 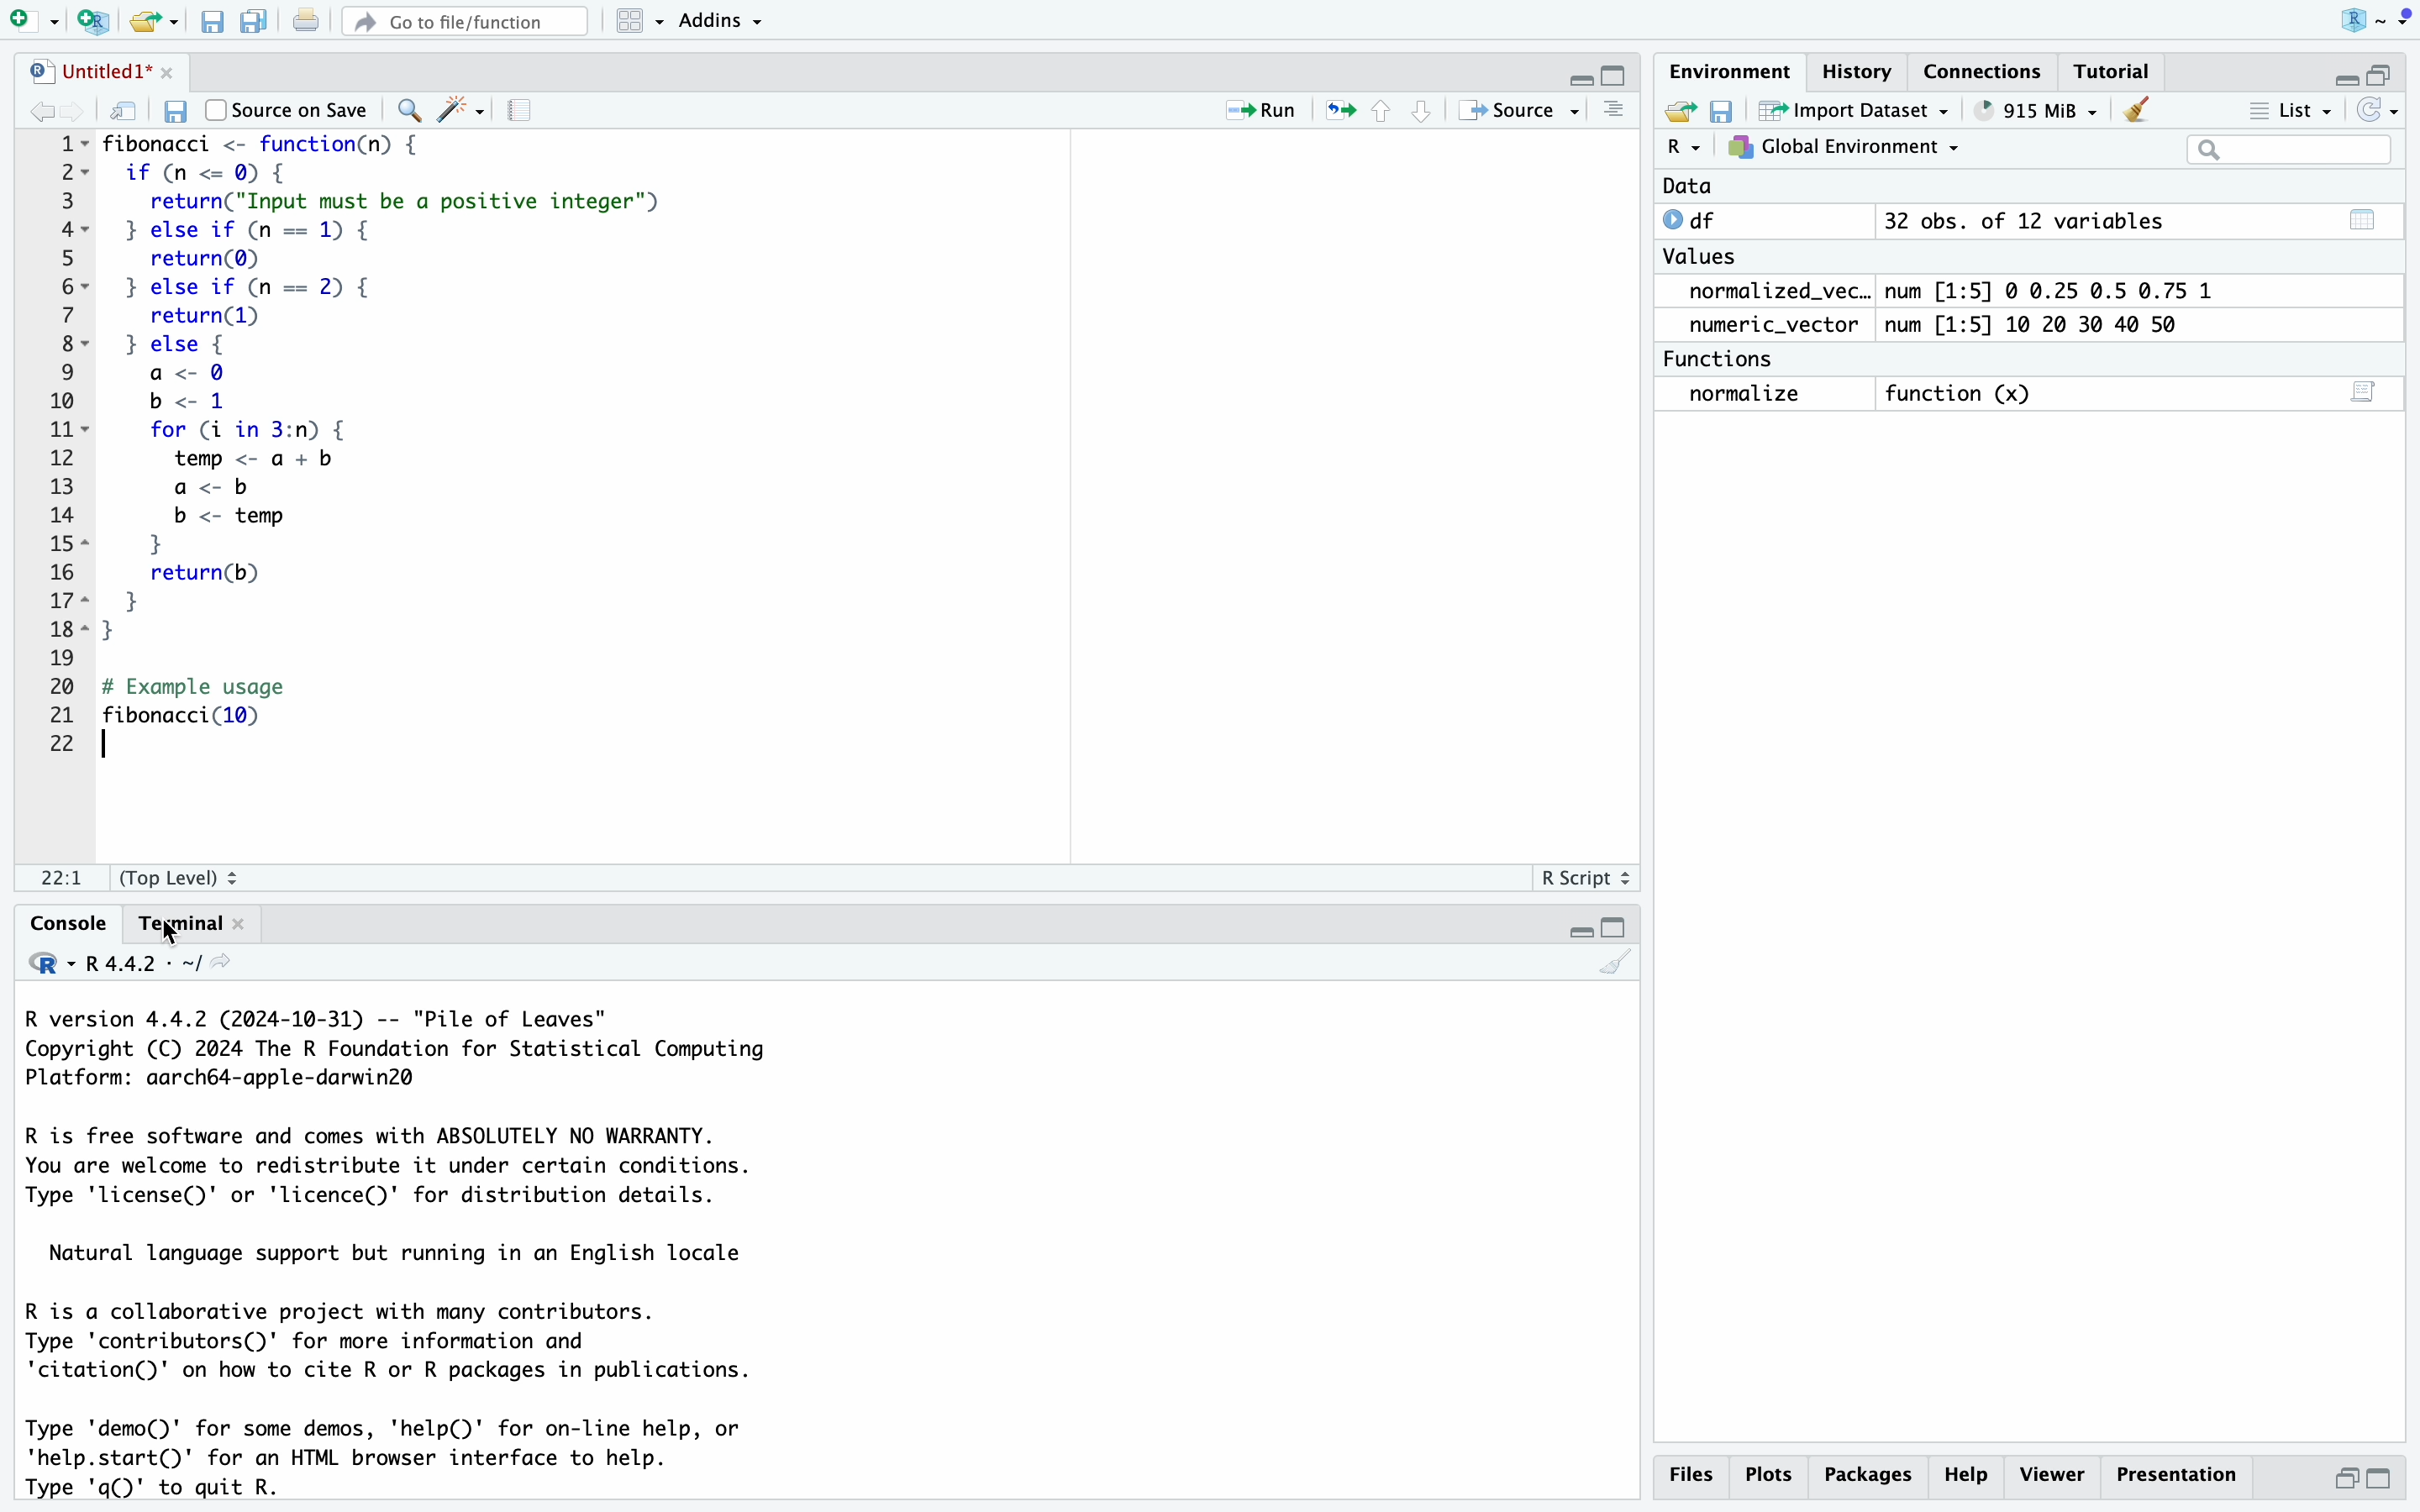 What do you see at coordinates (2346, 1479) in the screenshot?
I see `minimize` at bounding box center [2346, 1479].